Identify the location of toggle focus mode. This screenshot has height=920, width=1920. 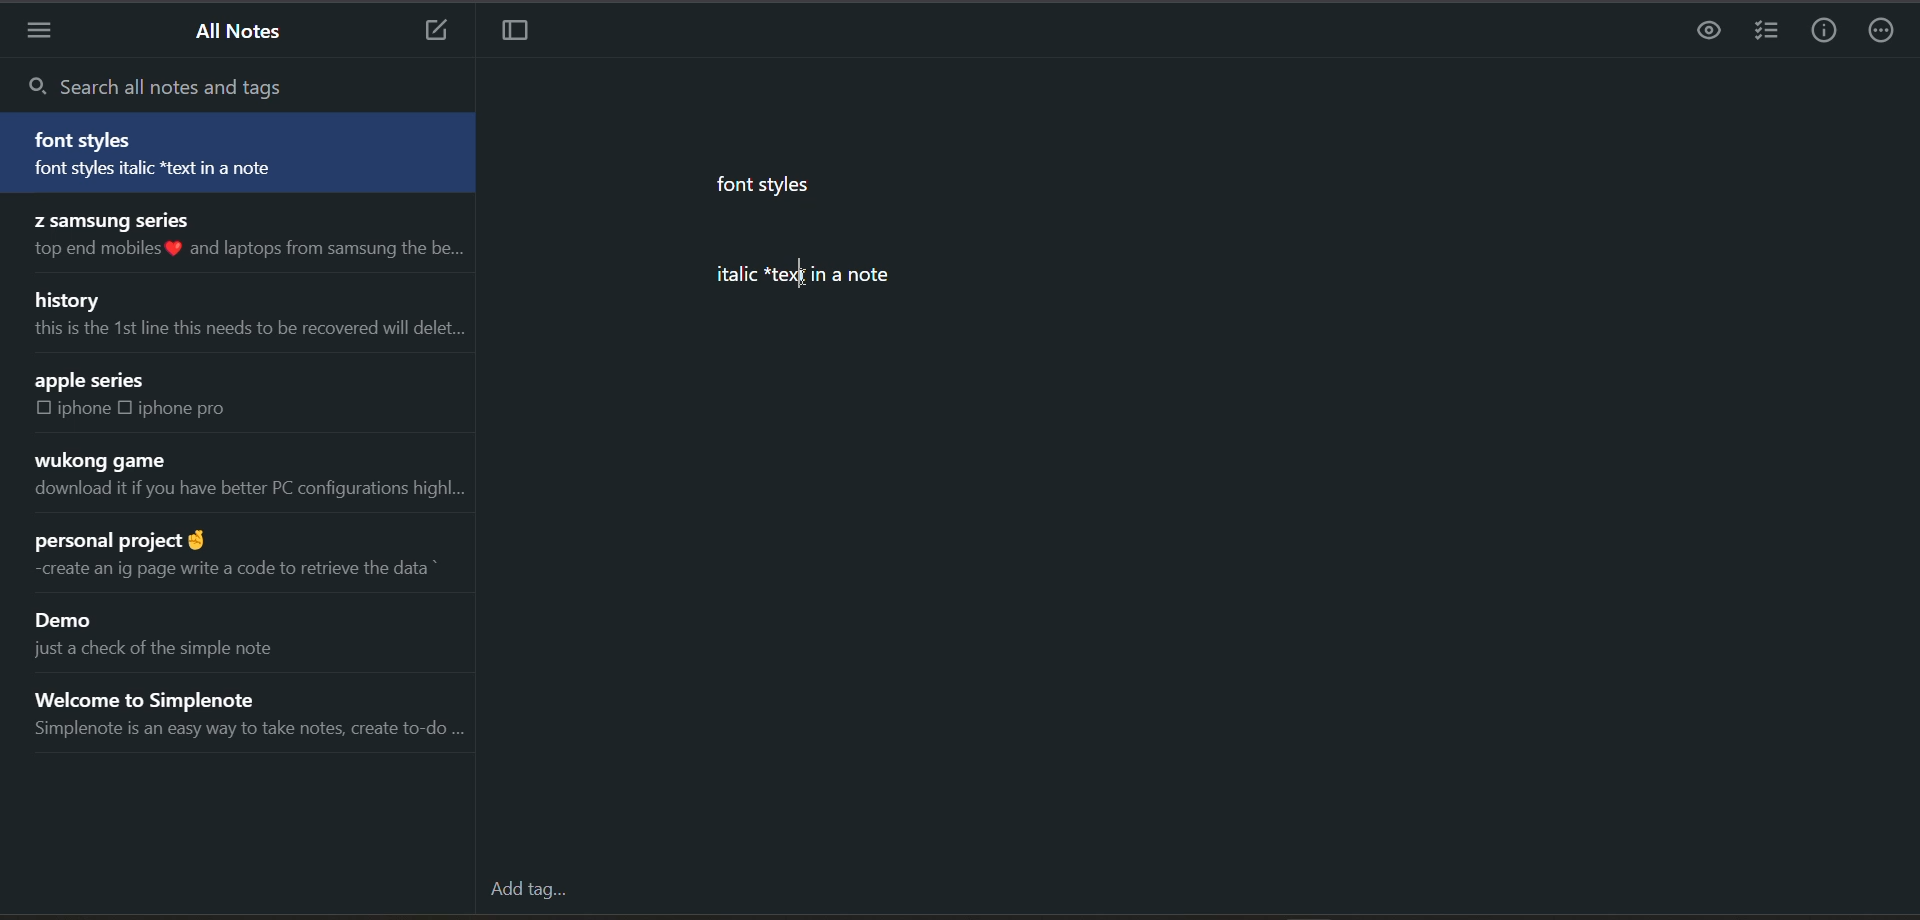
(528, 34).